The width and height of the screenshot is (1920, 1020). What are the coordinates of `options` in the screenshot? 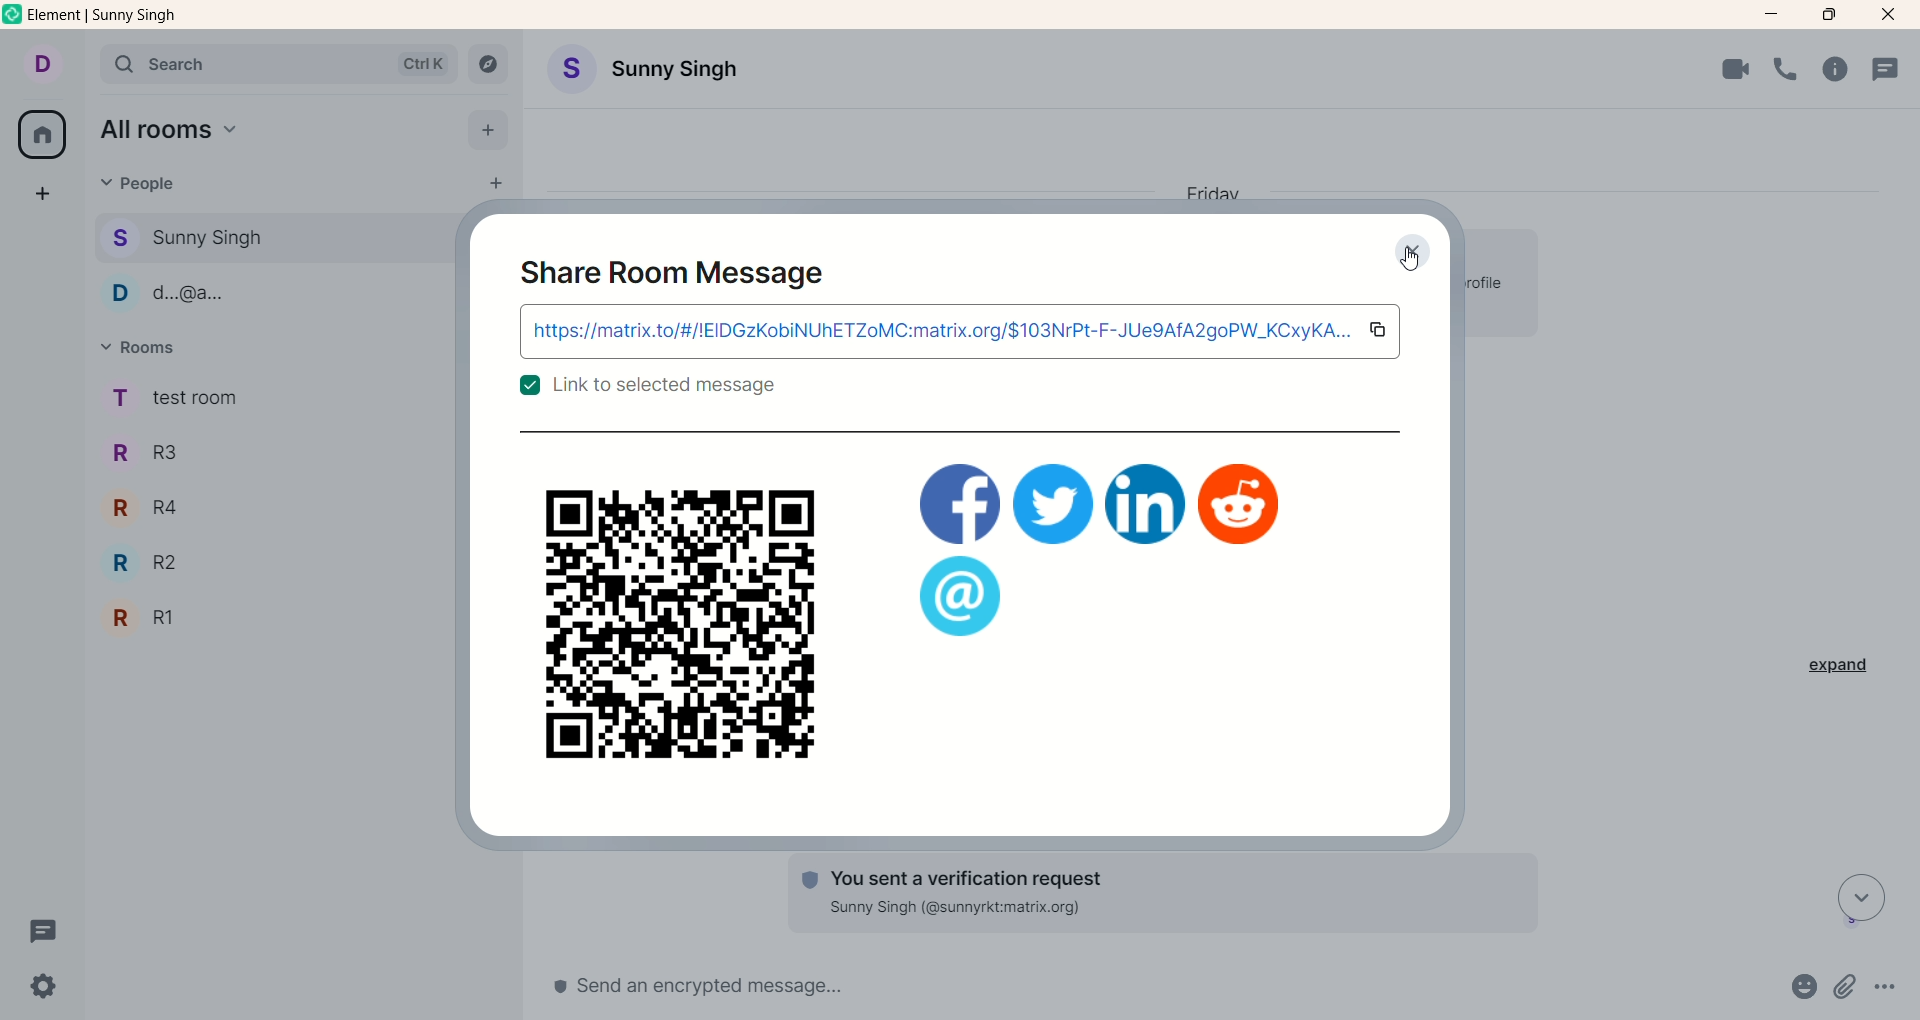 It's located at (1888, 987).